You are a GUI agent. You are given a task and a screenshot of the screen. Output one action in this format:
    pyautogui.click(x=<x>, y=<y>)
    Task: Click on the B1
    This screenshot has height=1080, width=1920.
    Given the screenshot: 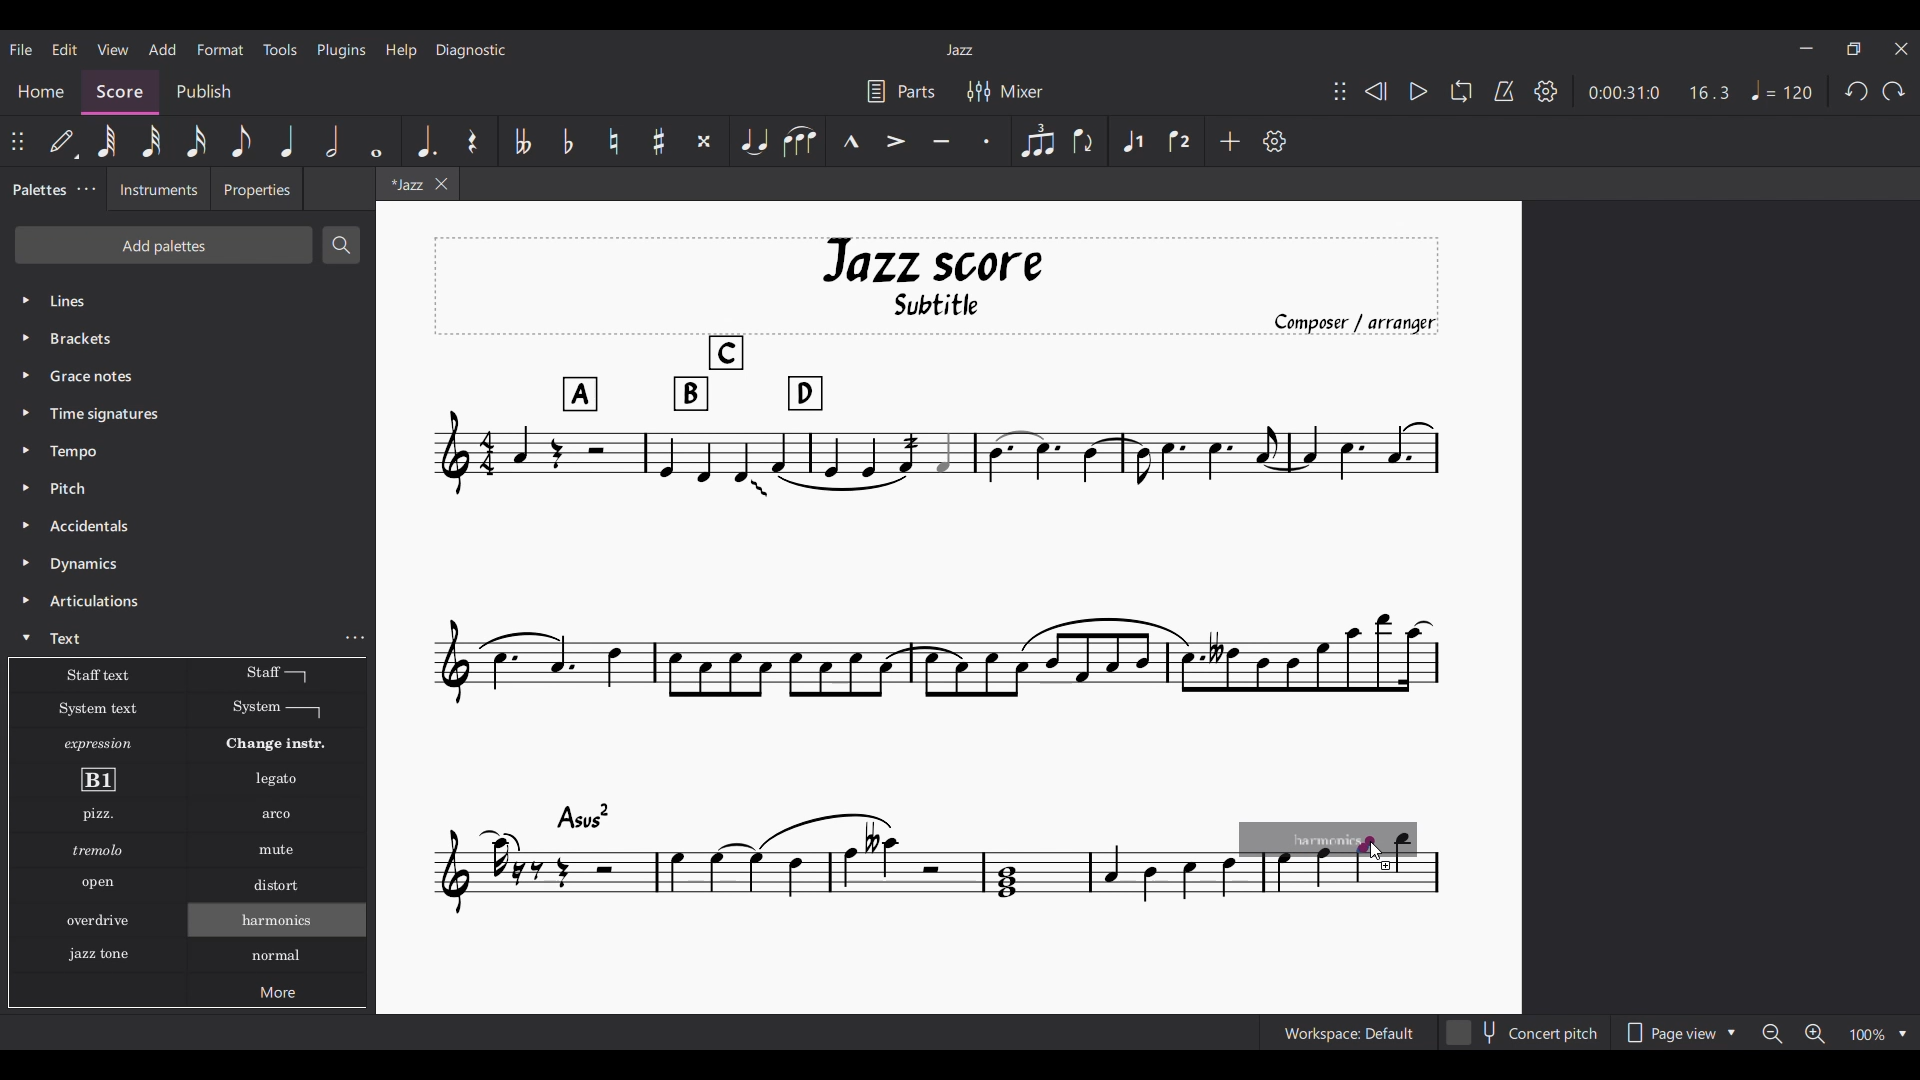 What is the action you would take?
    pyautogui.click(x=97, y=780)
    